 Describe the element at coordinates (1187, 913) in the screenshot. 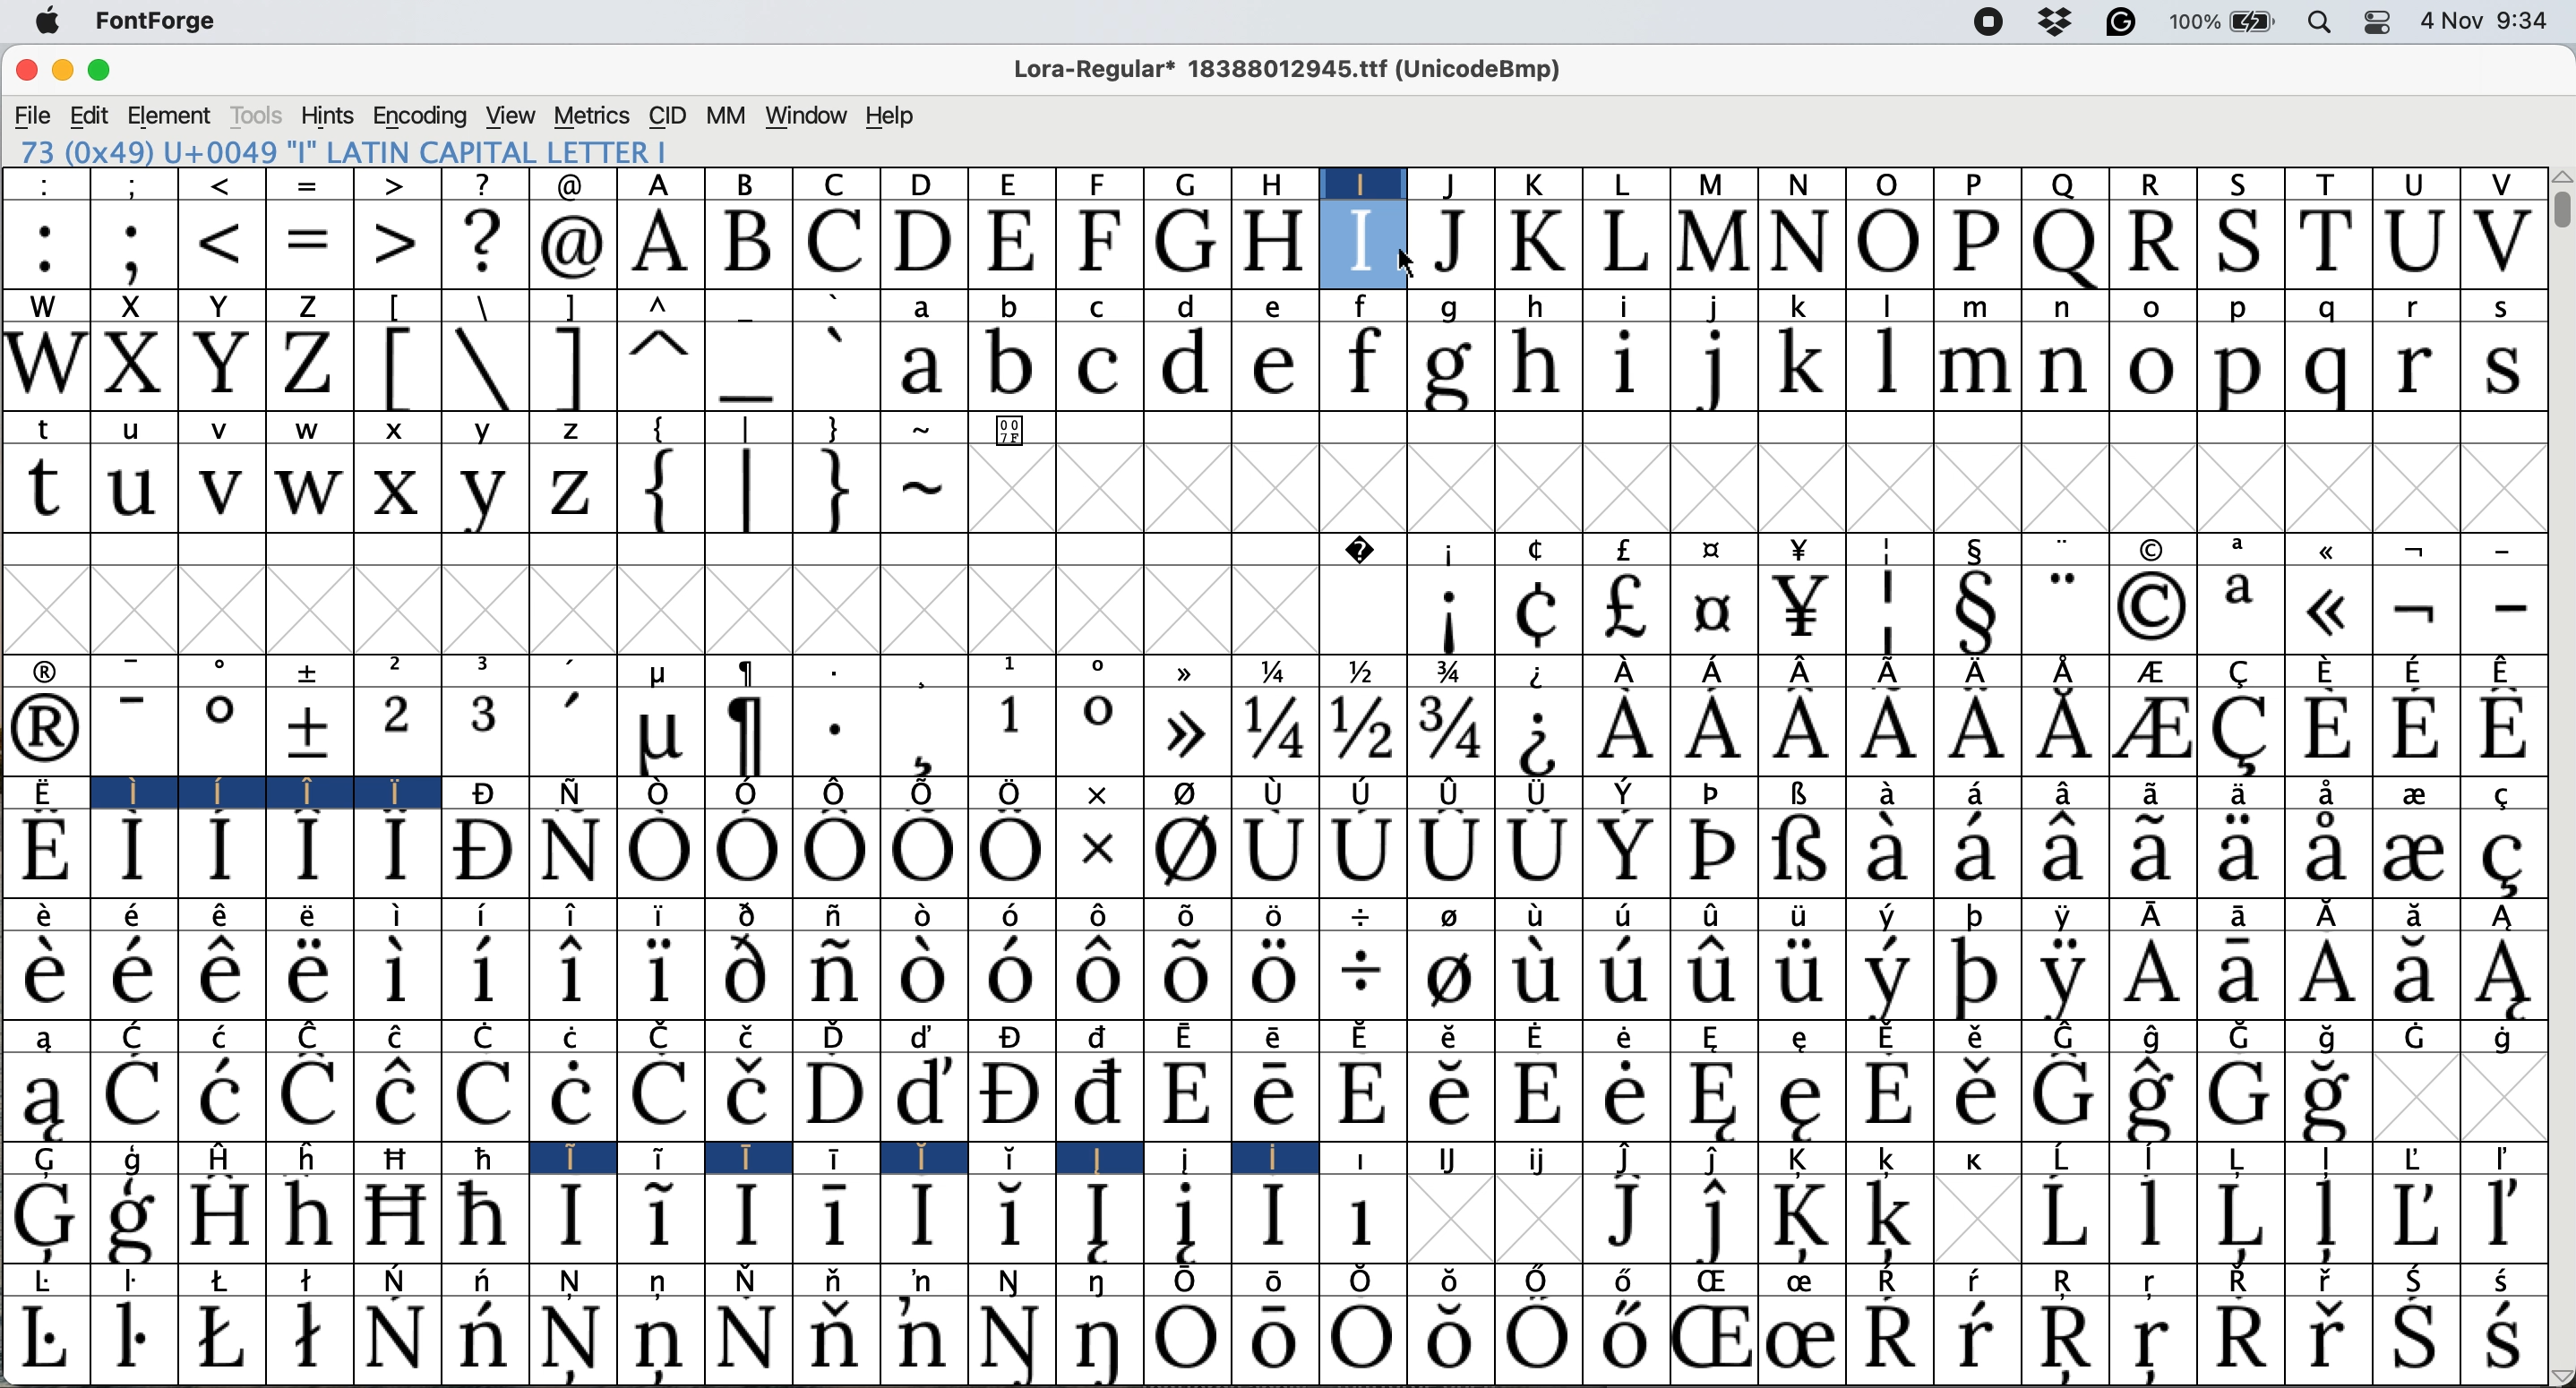

I see `Symbol` at that location.